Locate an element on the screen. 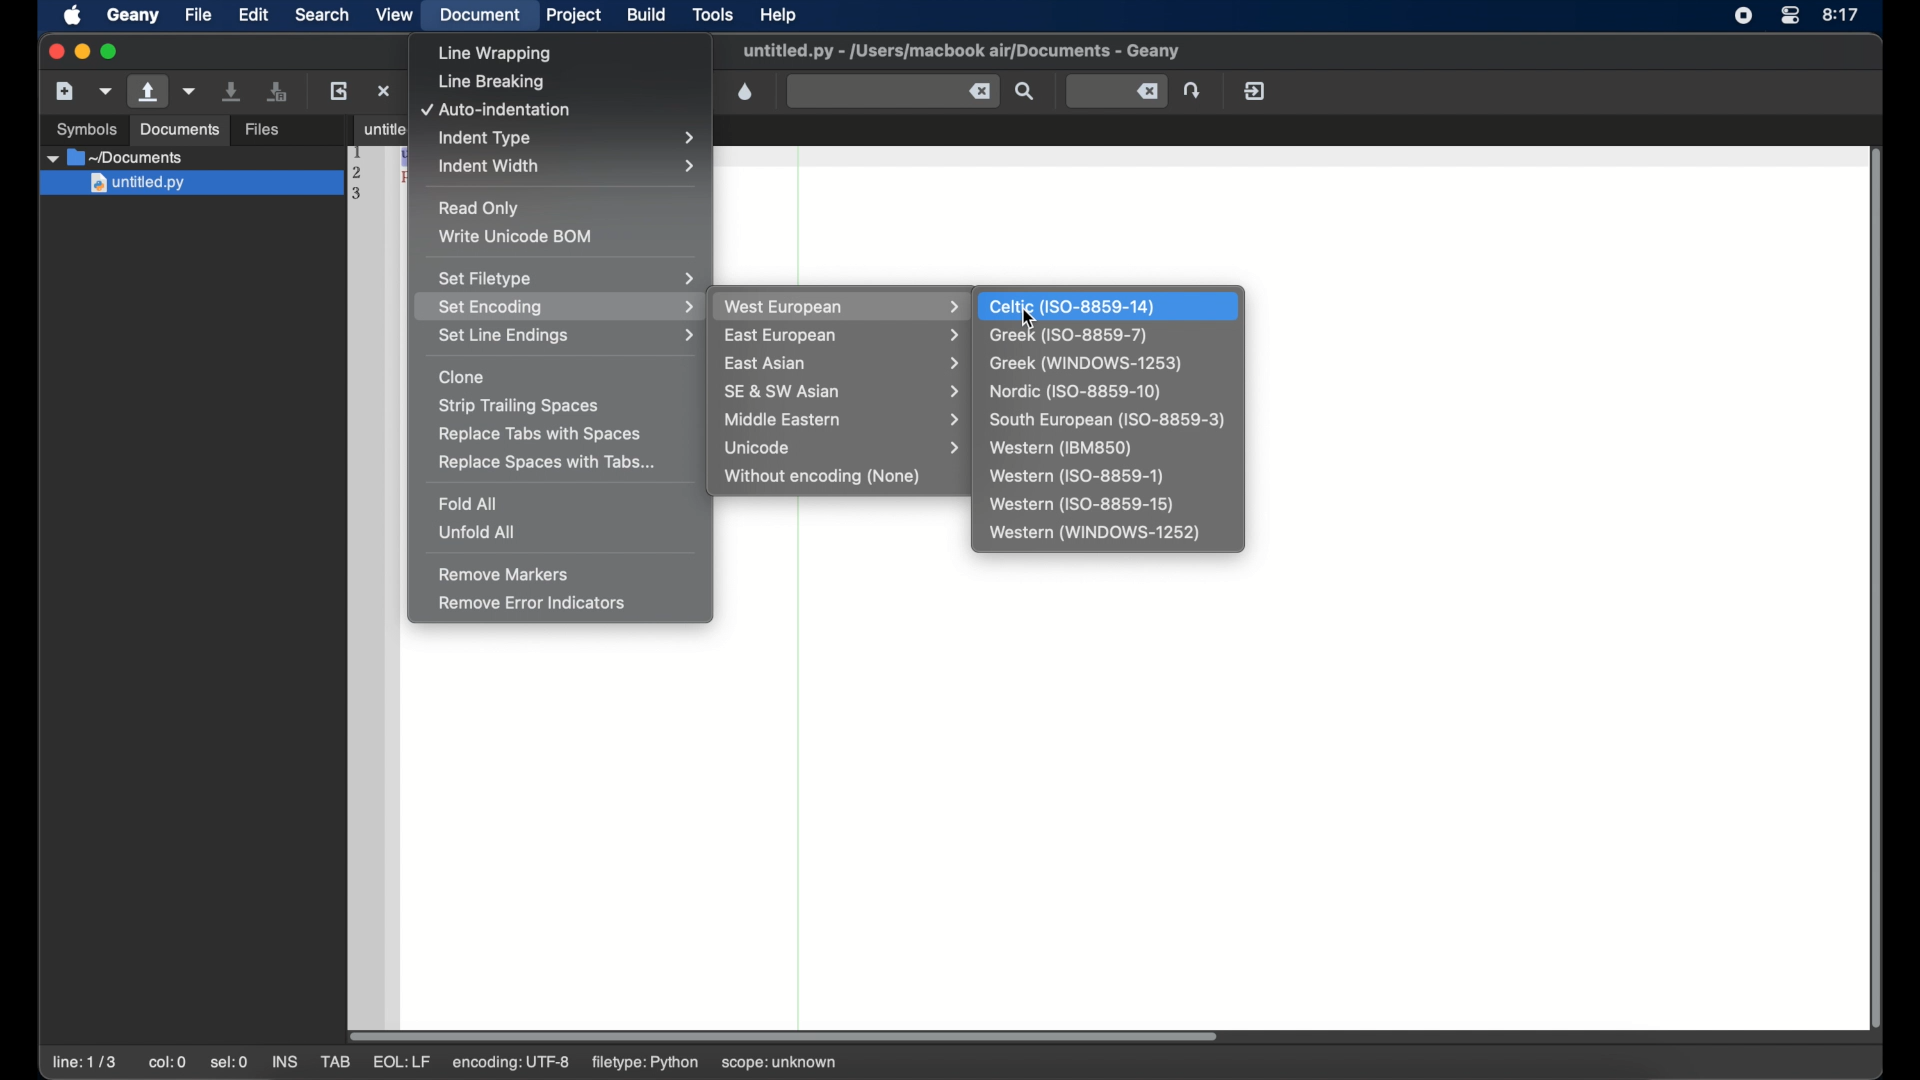 Image resolution: width=1920 pixels, height=1080 pixels. search is located at coordinates (322, 14).